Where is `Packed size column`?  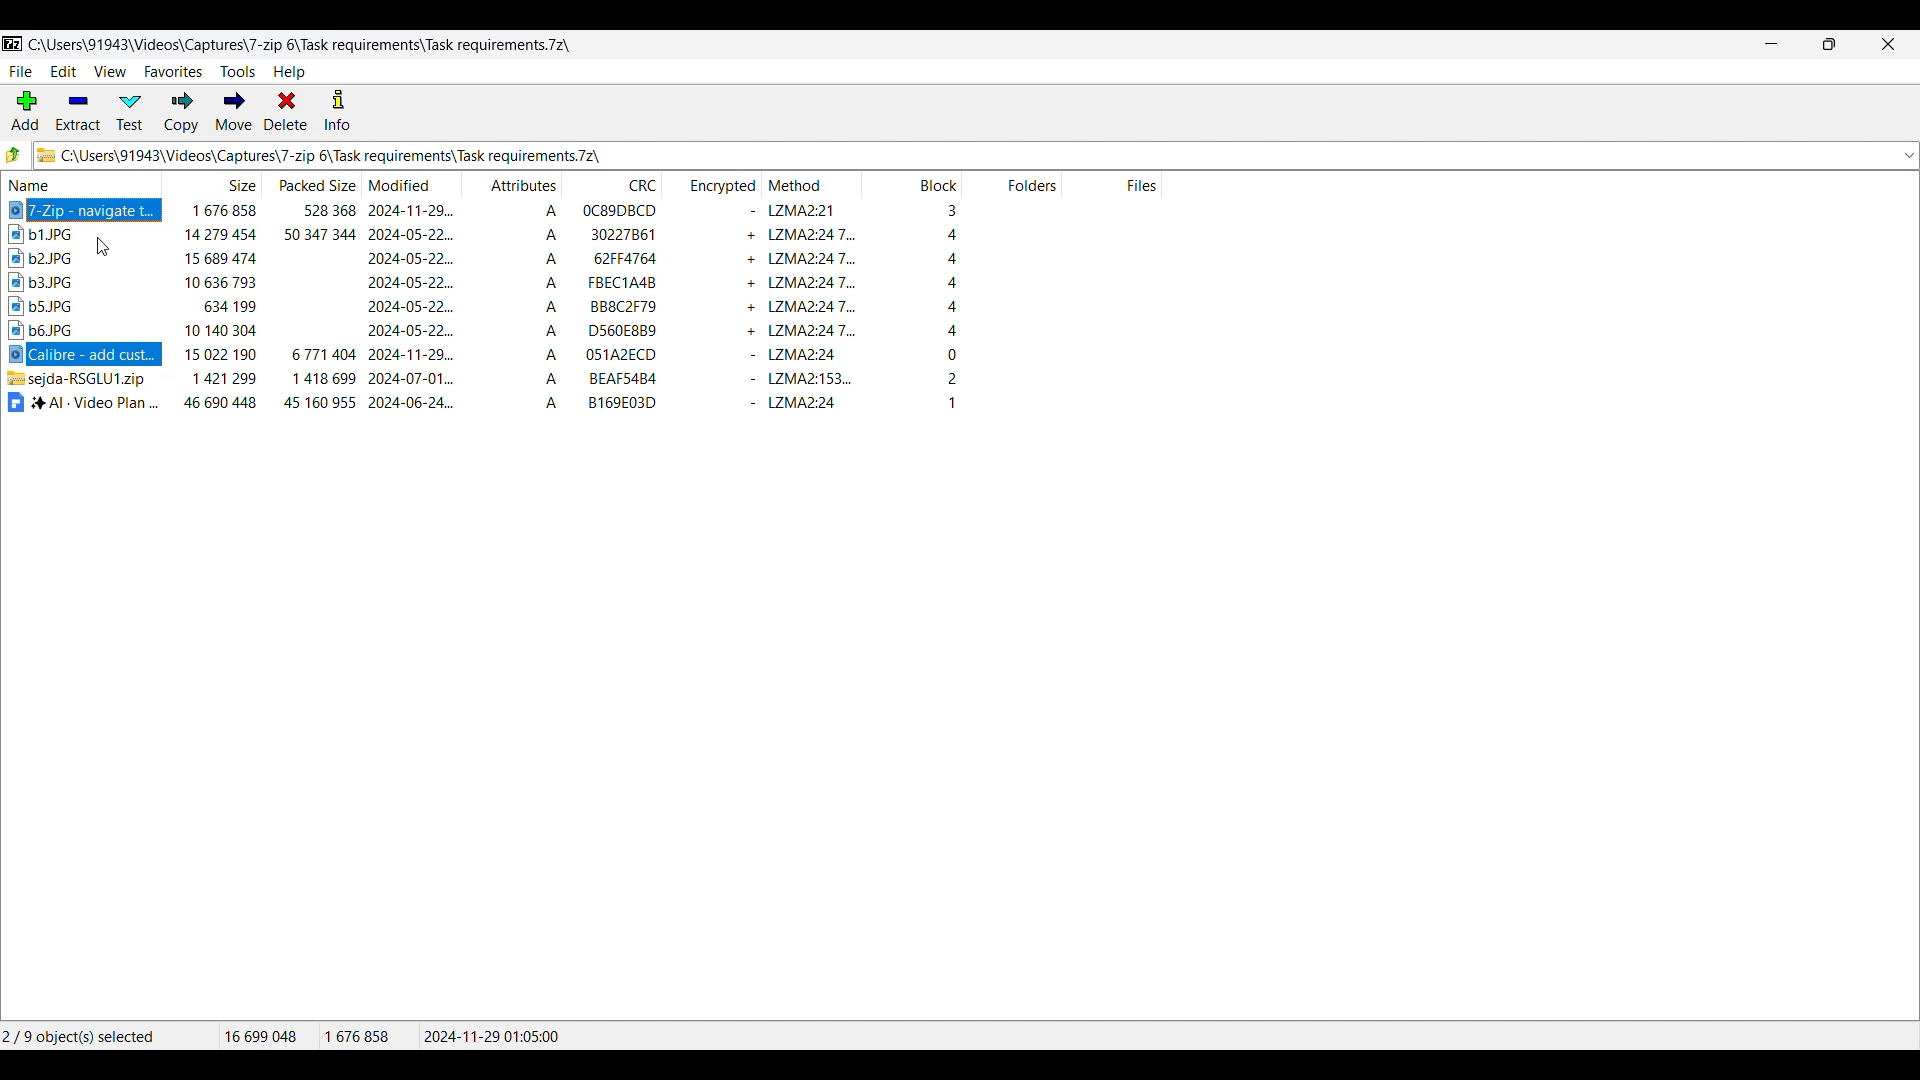
Packed size column is located at coordinates (313, 183).